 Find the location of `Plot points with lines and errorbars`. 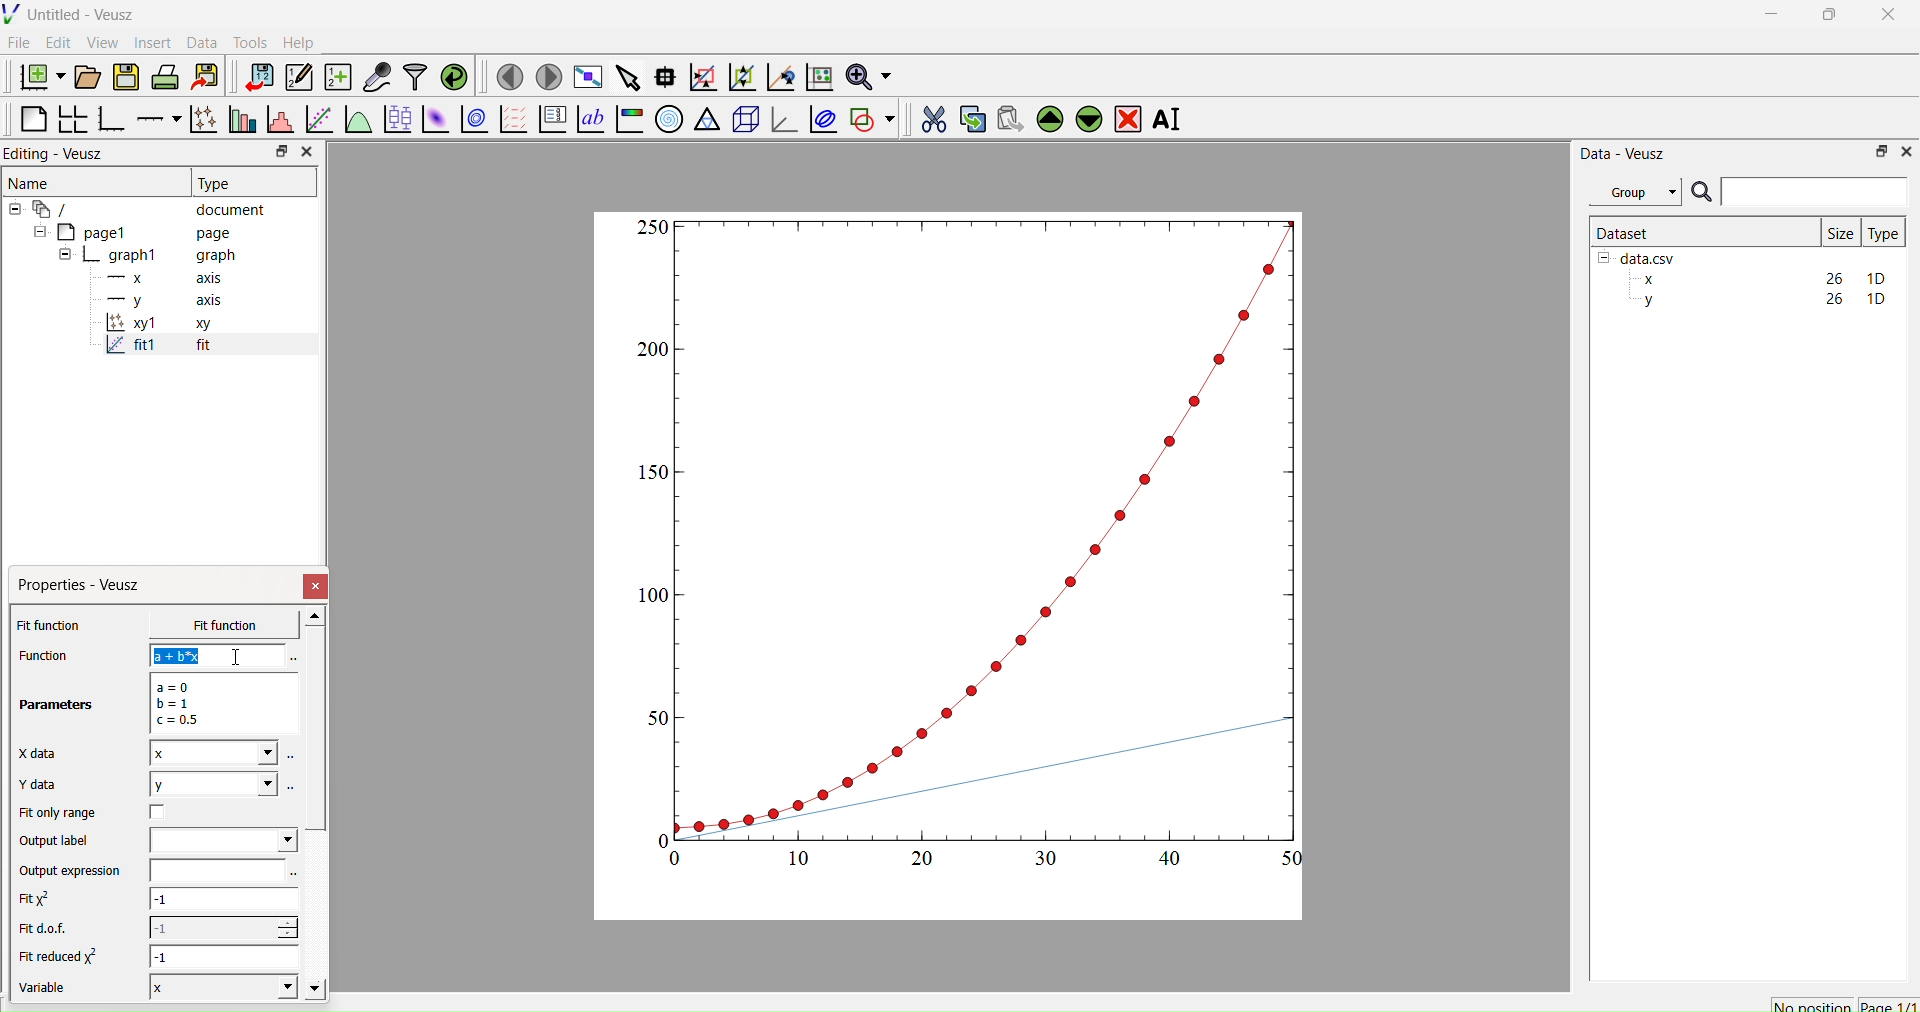

Plot points with lines and errorbars is located at coordinates (201, 119).